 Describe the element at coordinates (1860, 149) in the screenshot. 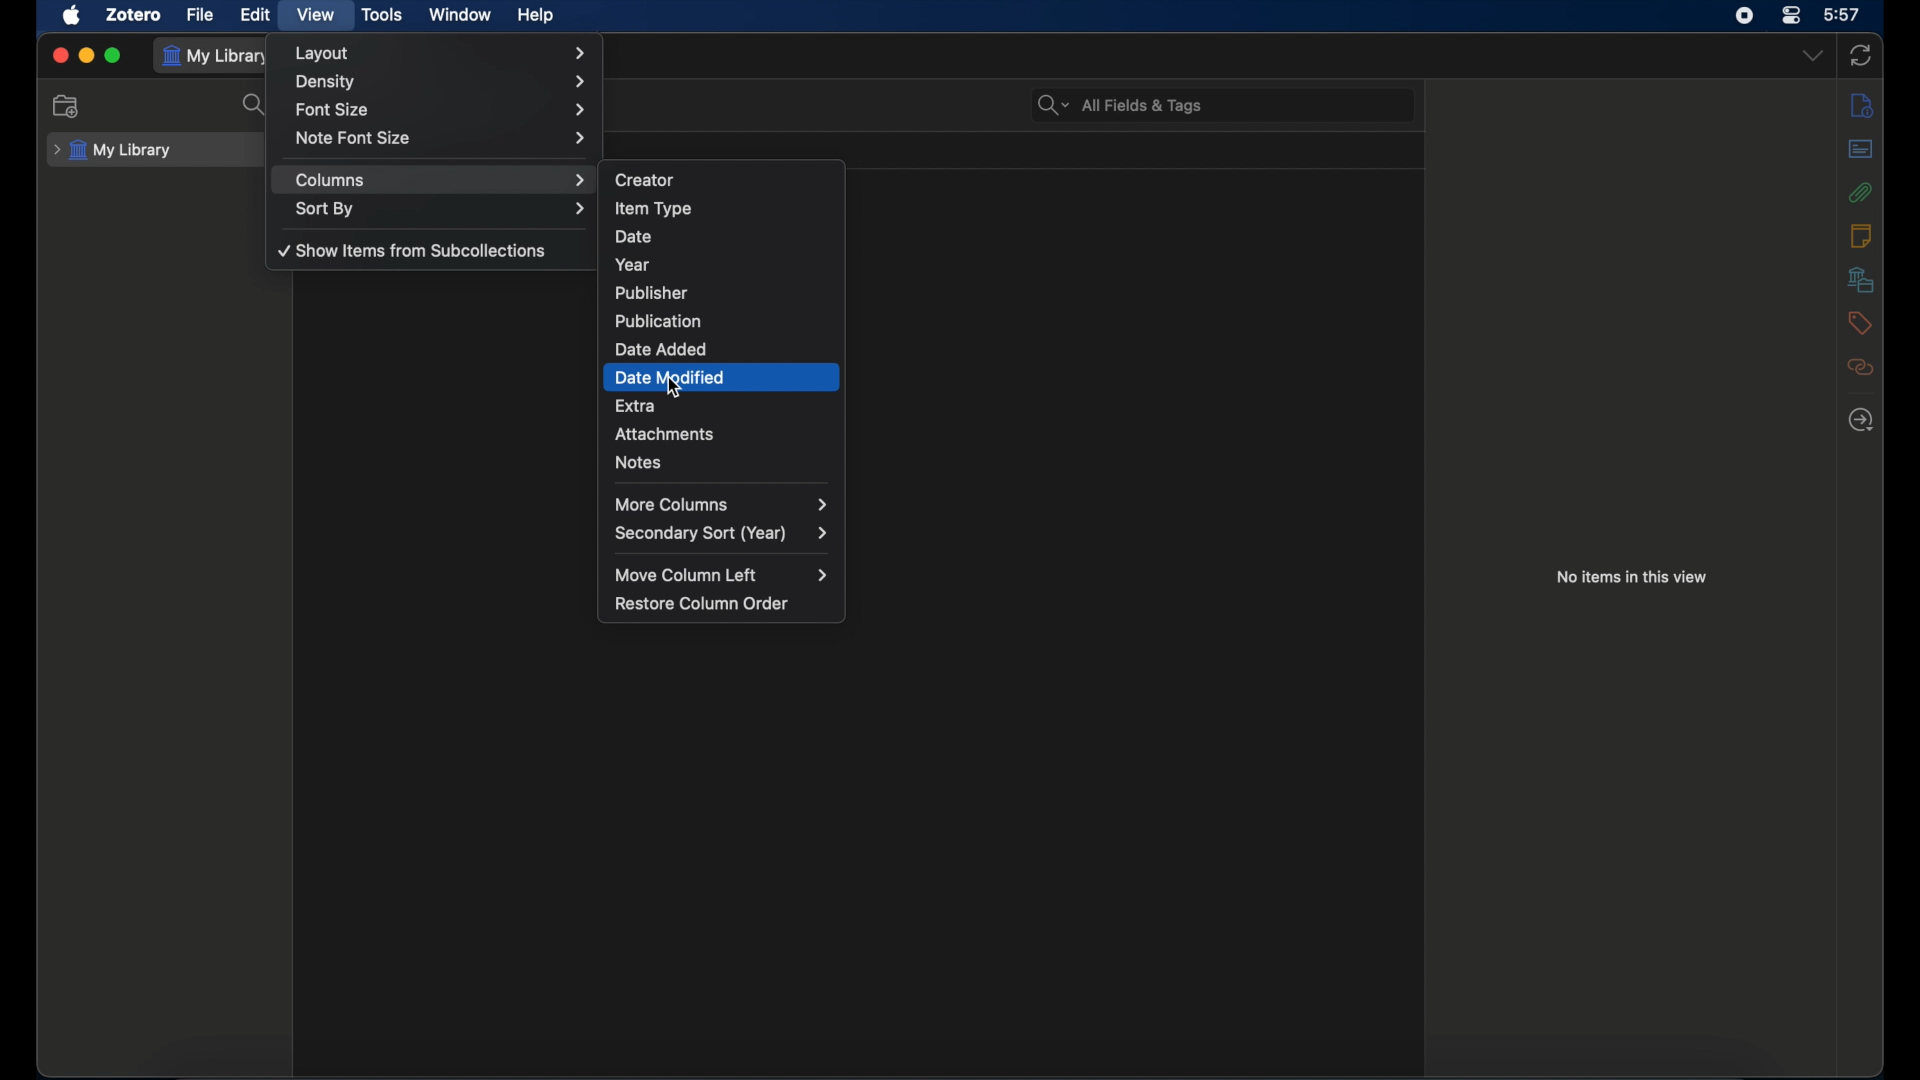

I see `abstract` at that location.